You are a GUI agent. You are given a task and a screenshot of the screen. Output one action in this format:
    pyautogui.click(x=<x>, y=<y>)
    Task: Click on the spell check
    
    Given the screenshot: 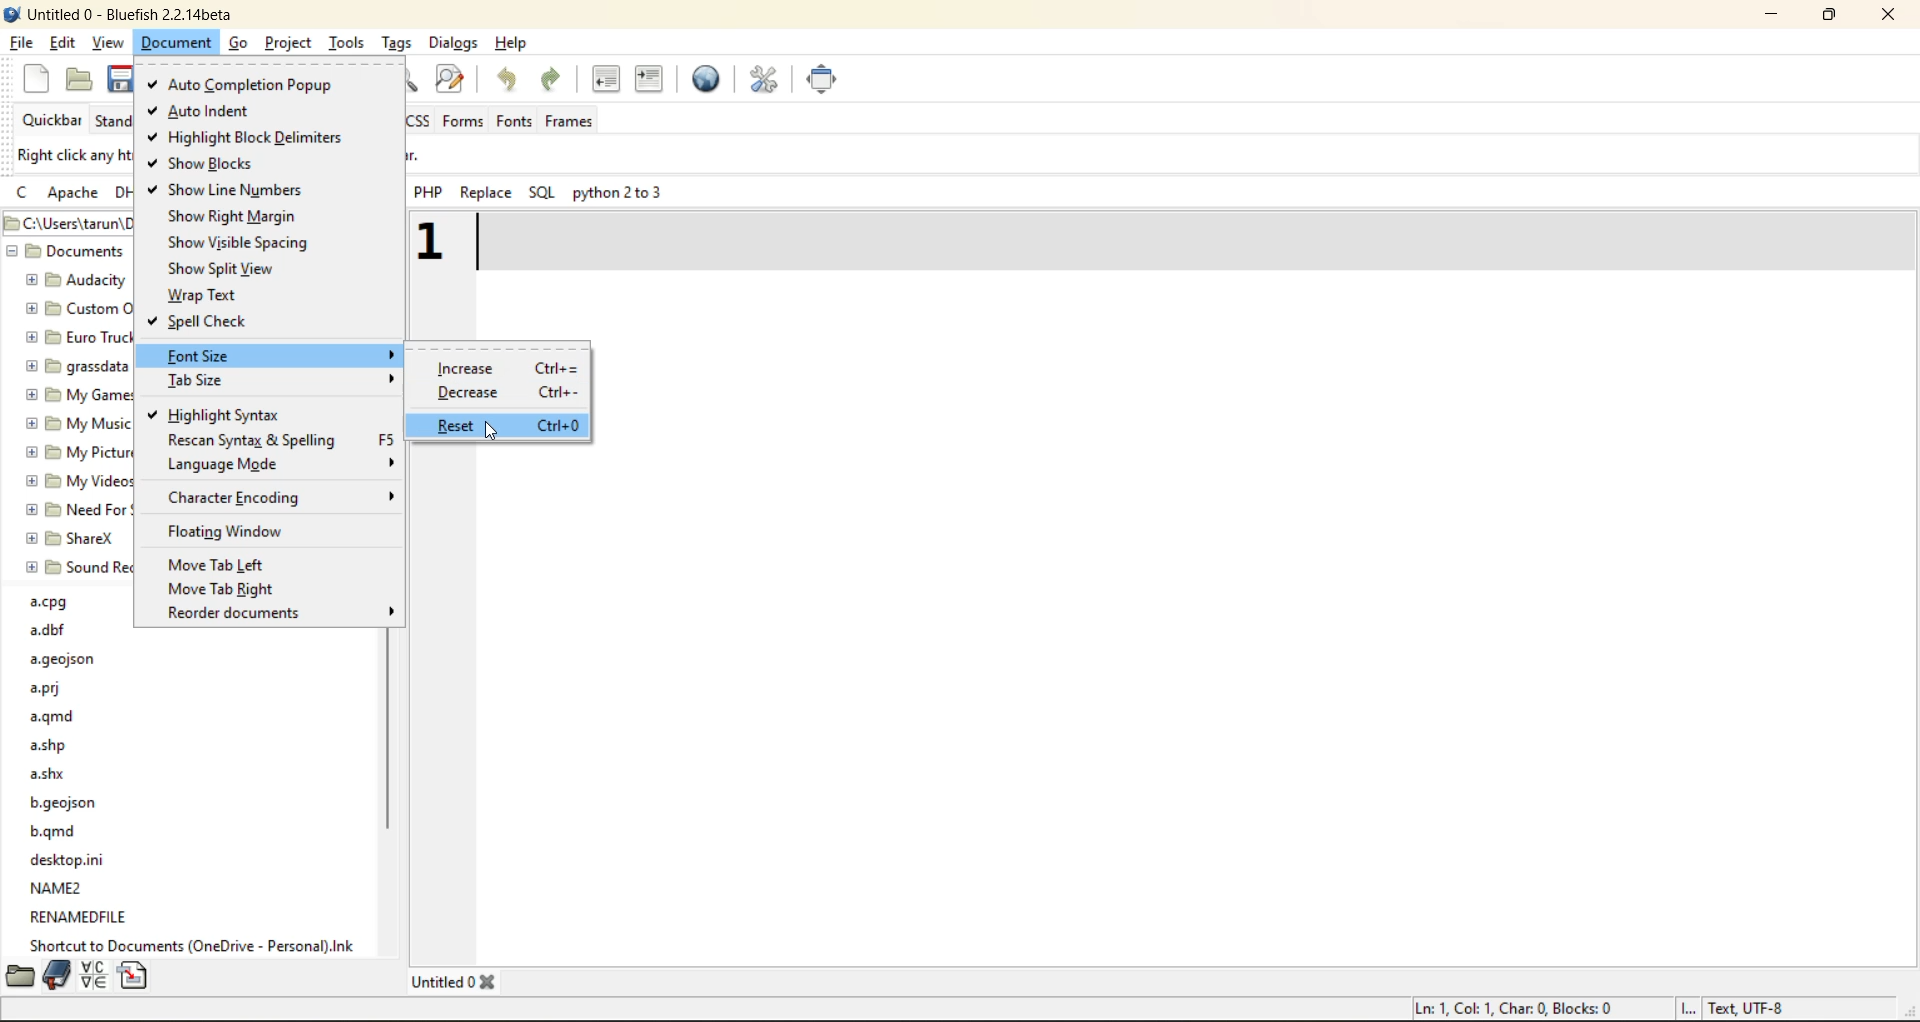 What is the action you would take?
    pyautogui.click(x=204, y=323)
    